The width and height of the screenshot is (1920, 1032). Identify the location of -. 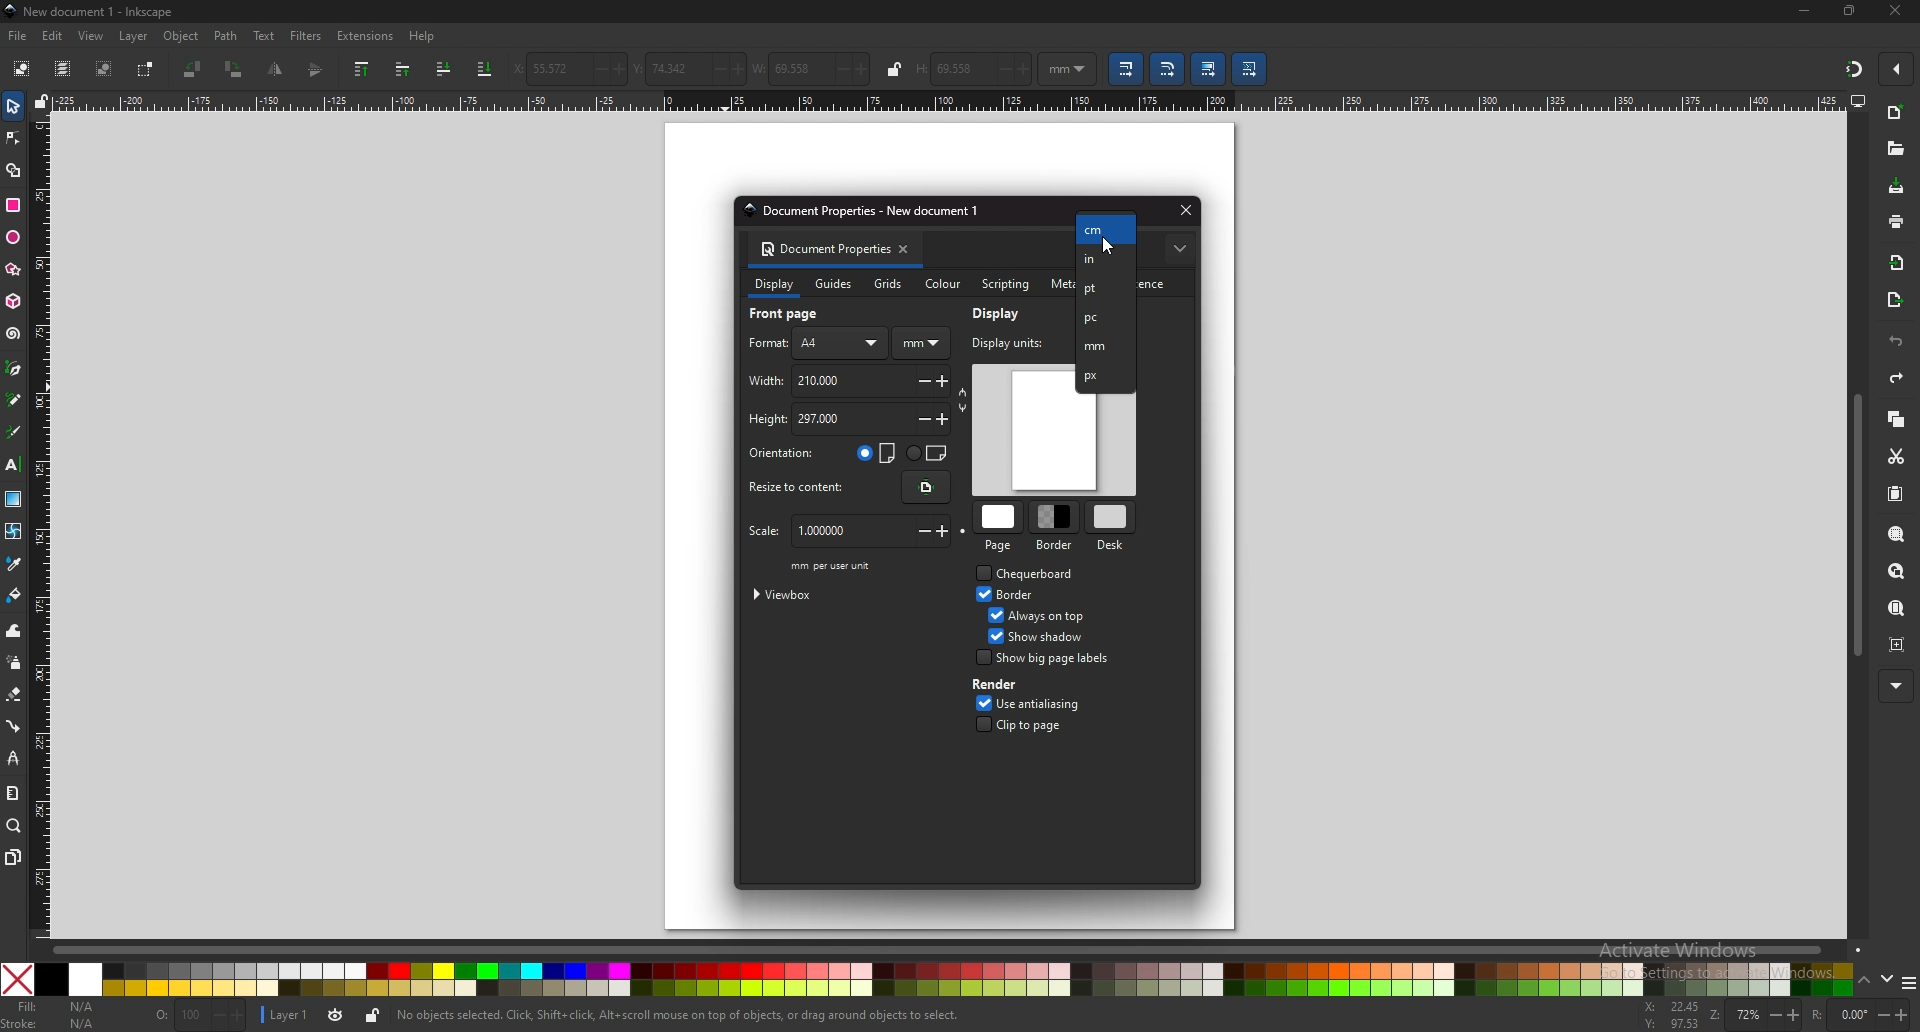
(917, 533).